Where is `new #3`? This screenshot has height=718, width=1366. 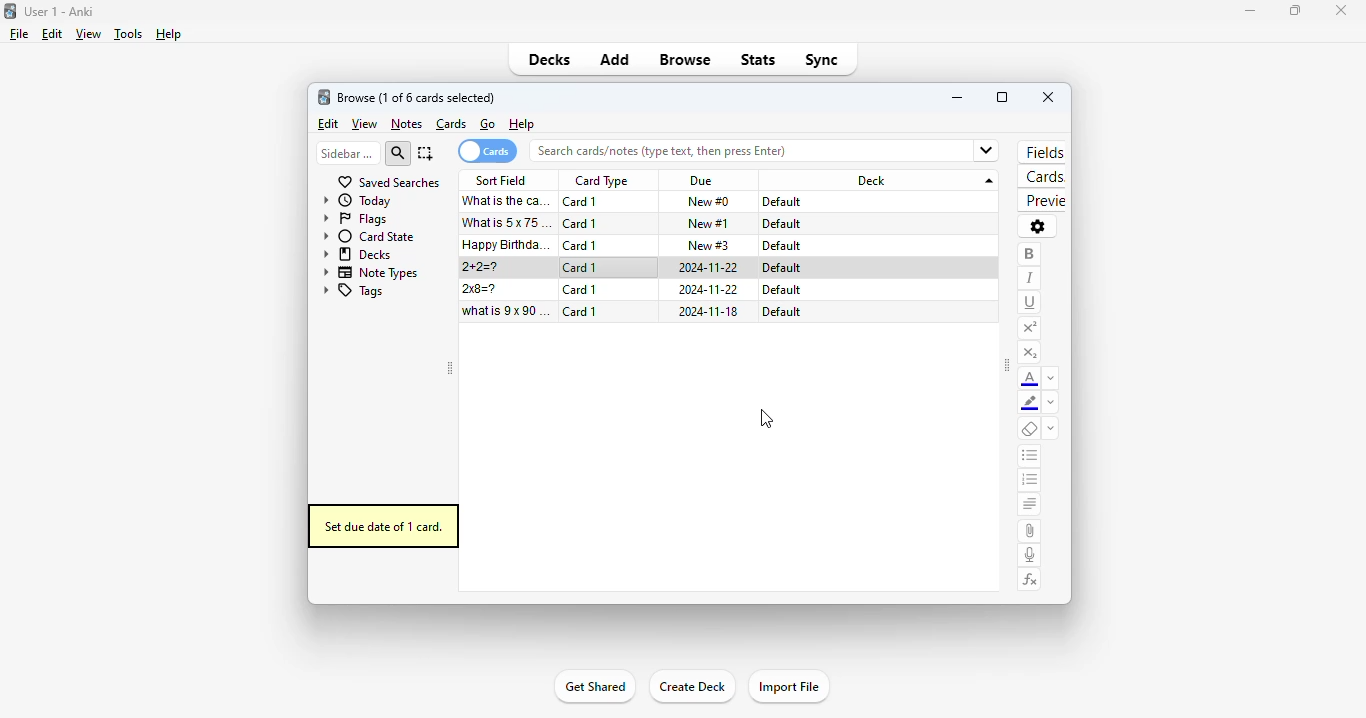
new #3 is located at coordinates (709, 245).